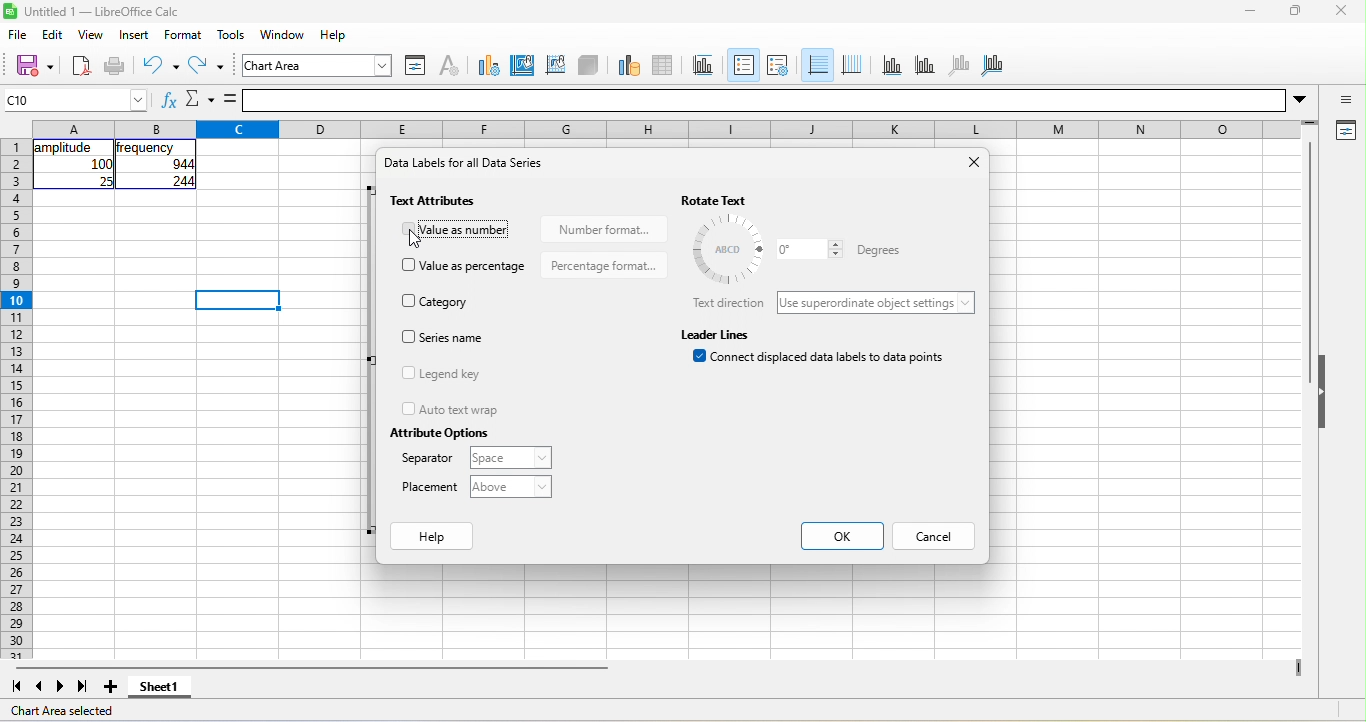 The image size is (1366, 722). Describe the element at coordinates (187, 35) in the screenshot. I see `format` at that location.